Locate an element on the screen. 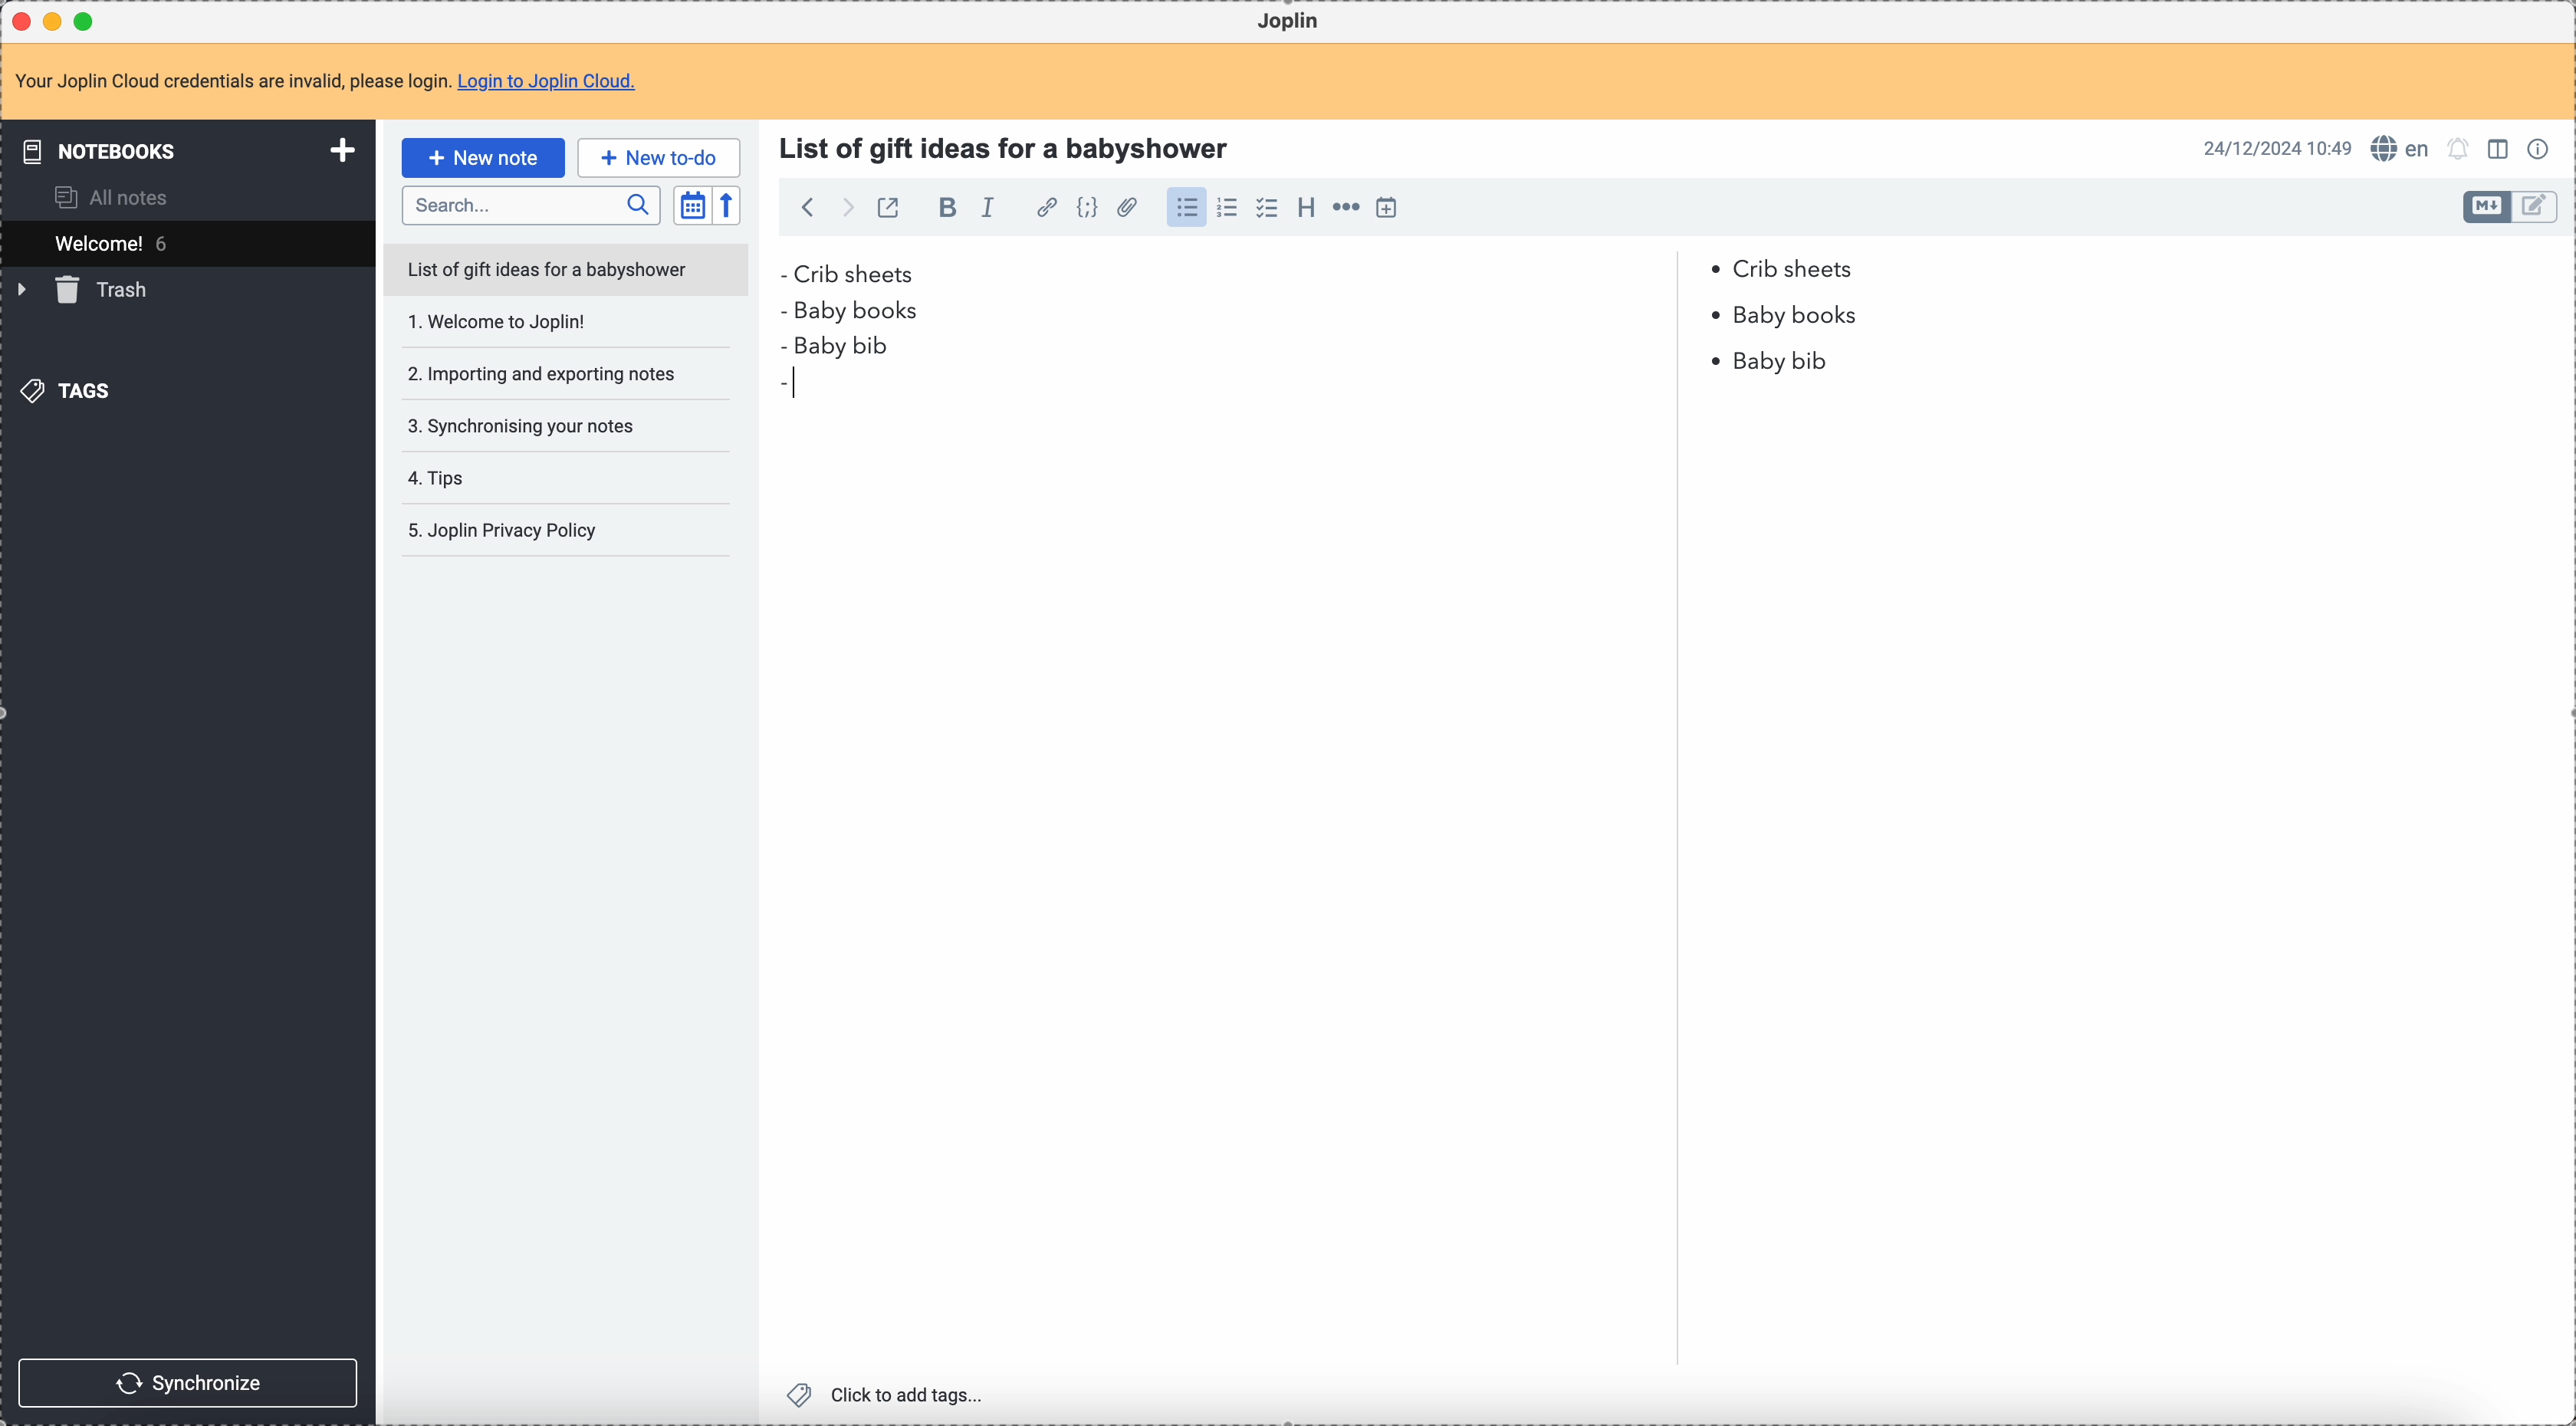 The height and width of the screenshot is (1426, 2576). new to-do is located at coordinates (659, 156).